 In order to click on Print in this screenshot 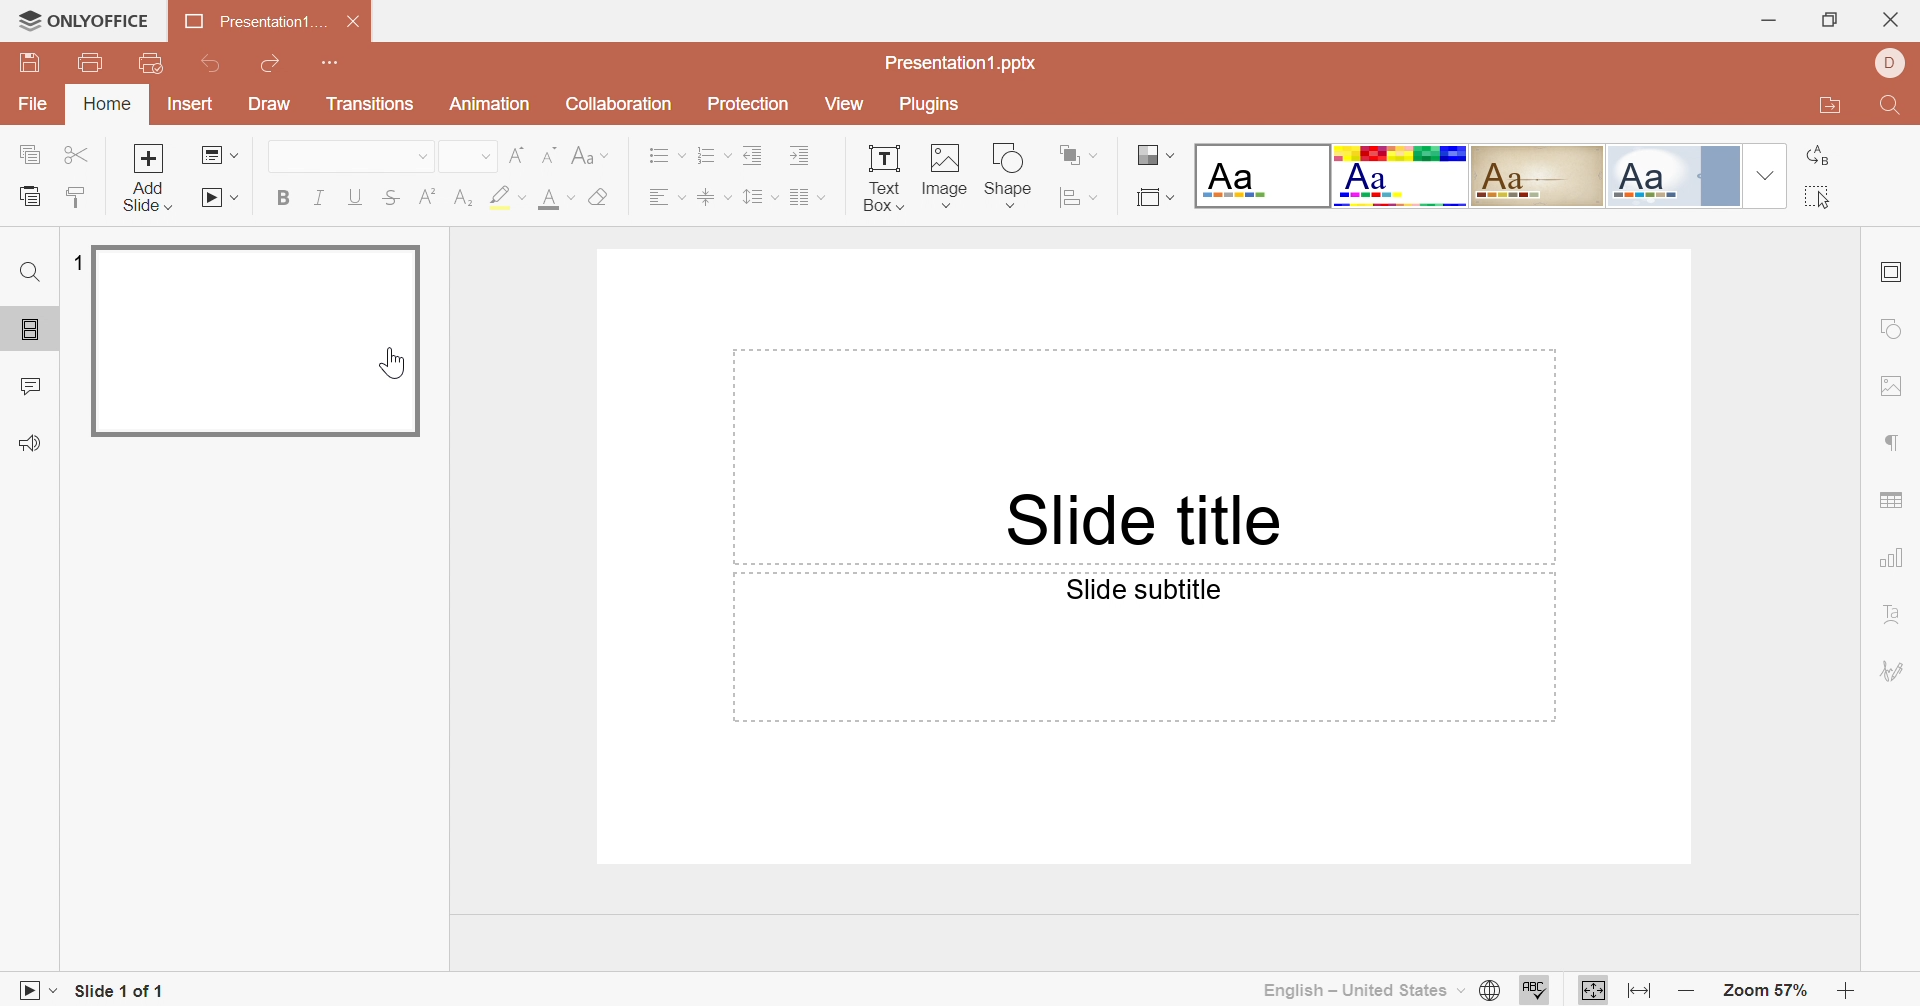, I will do `click(88, 60)`.